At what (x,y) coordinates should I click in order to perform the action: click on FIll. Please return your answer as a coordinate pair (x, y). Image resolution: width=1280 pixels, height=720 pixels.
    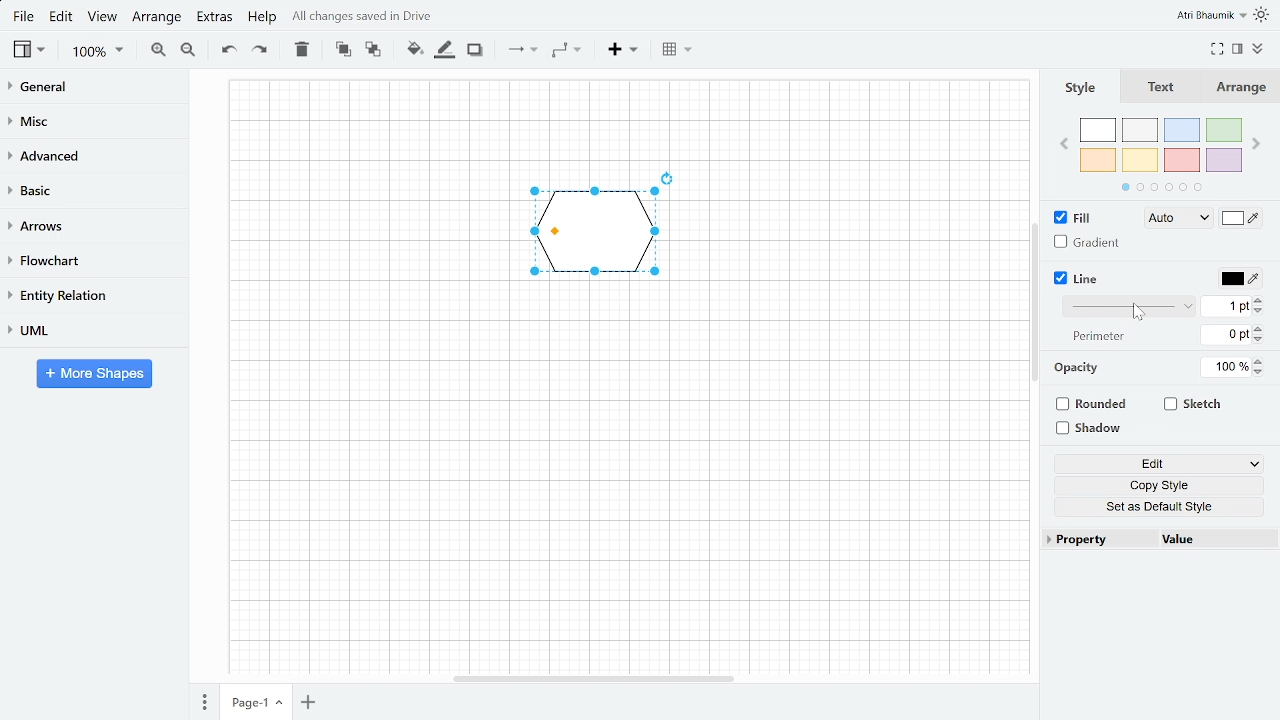
    Looking at the image, I should click on (1073, 216).